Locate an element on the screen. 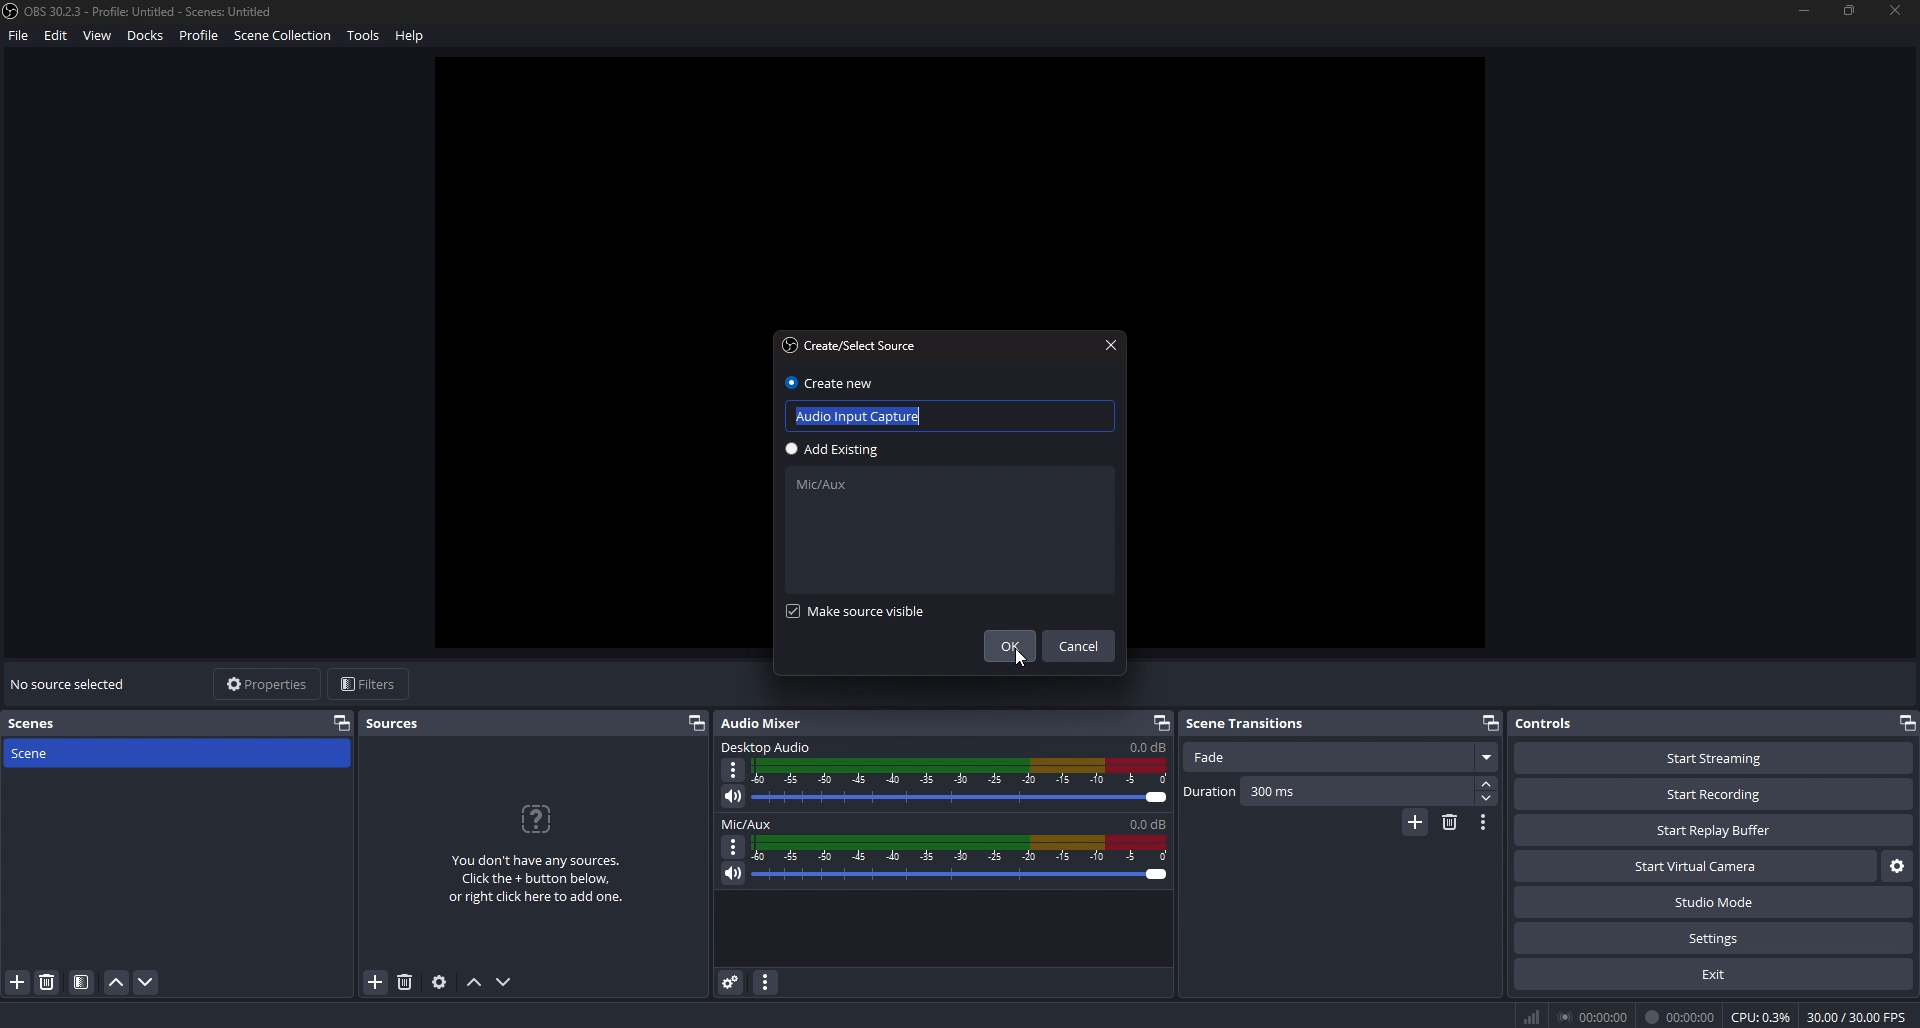 The image size is (1920, 1028). file name is located at coordinates (141, 11).